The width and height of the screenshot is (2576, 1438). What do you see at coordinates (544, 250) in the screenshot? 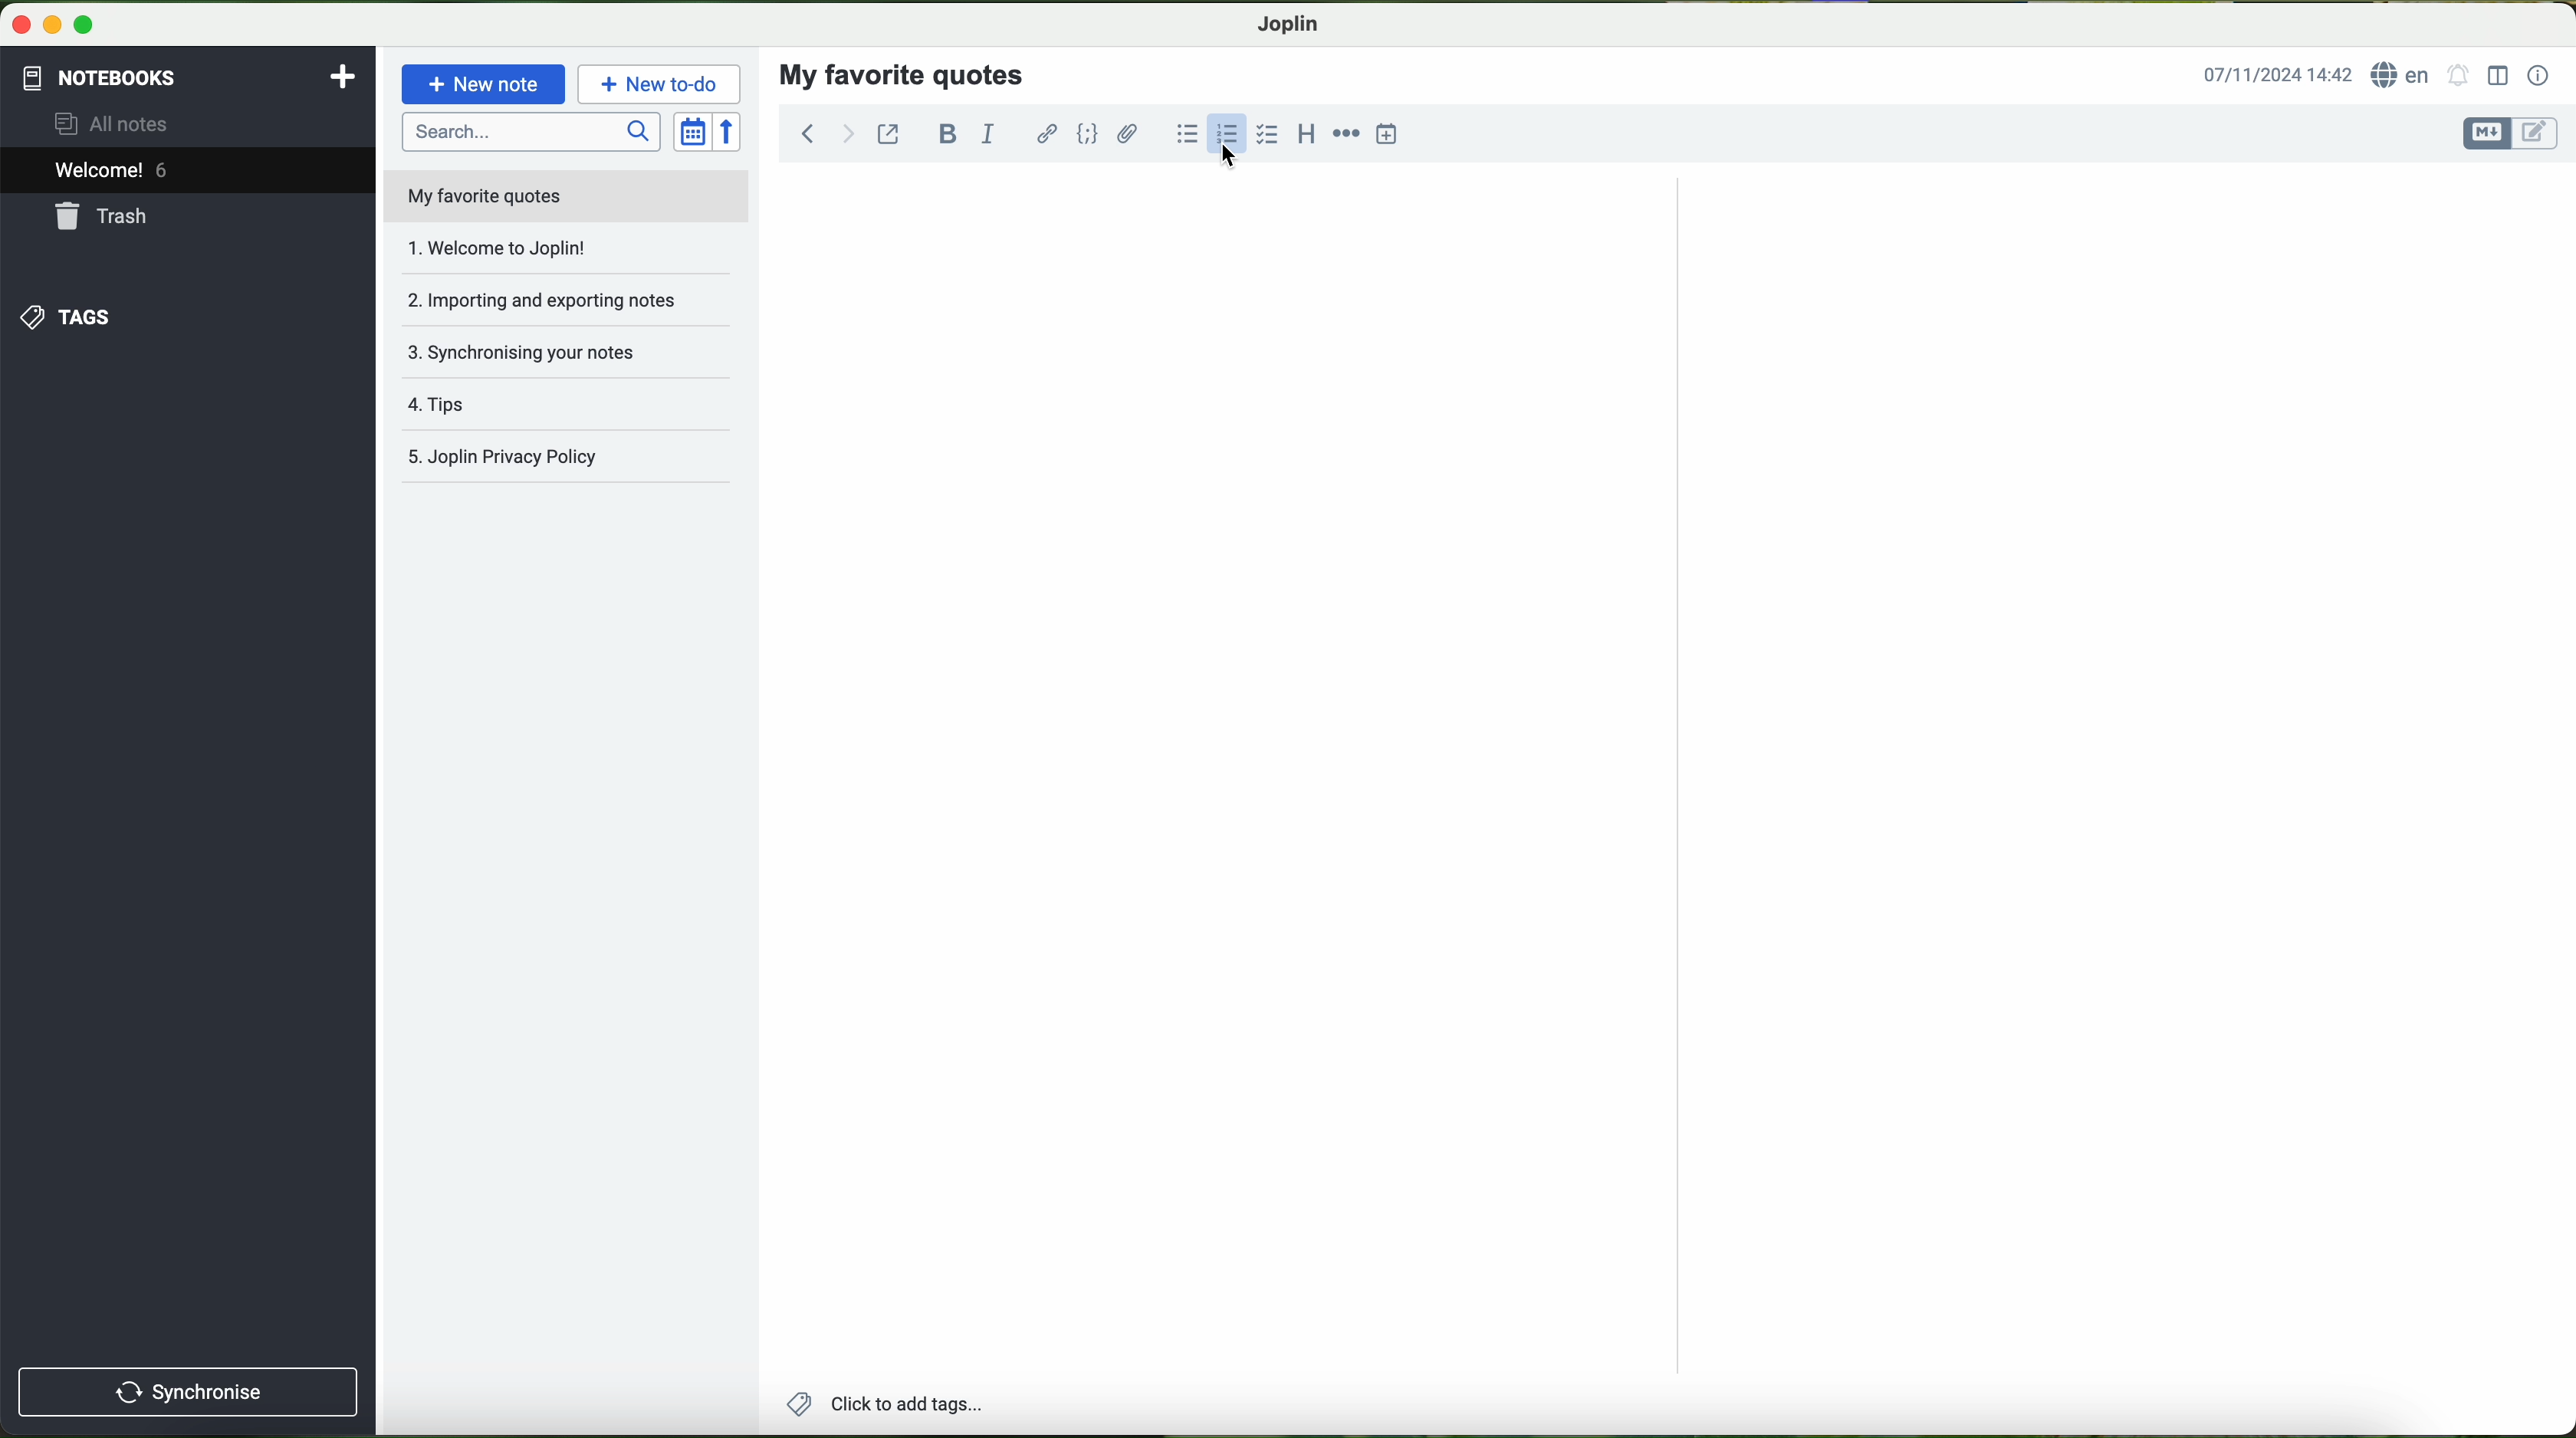
I see `welcome to joplin` at bounding box center [544, 250].